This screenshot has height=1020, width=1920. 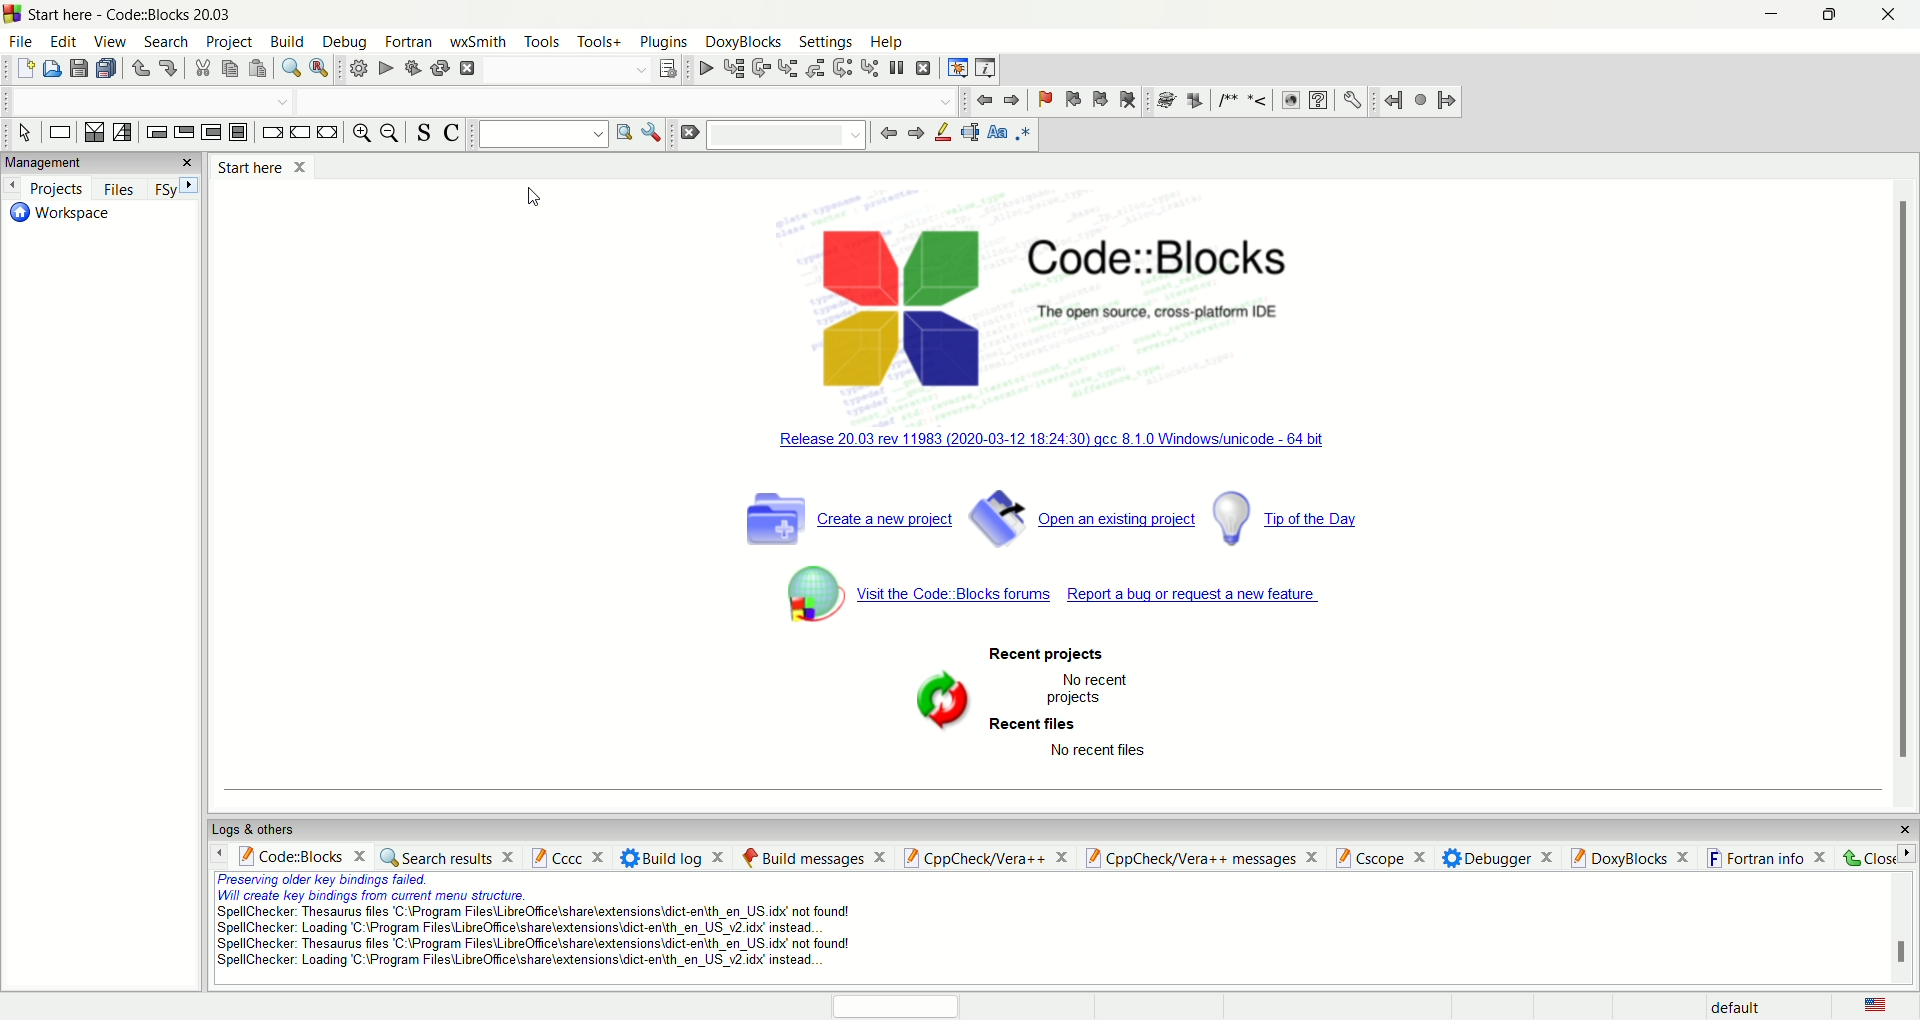 What do you see at coordinates (826, 43) in the screenshot?
I see `settings` at bounding box center [826, 43].